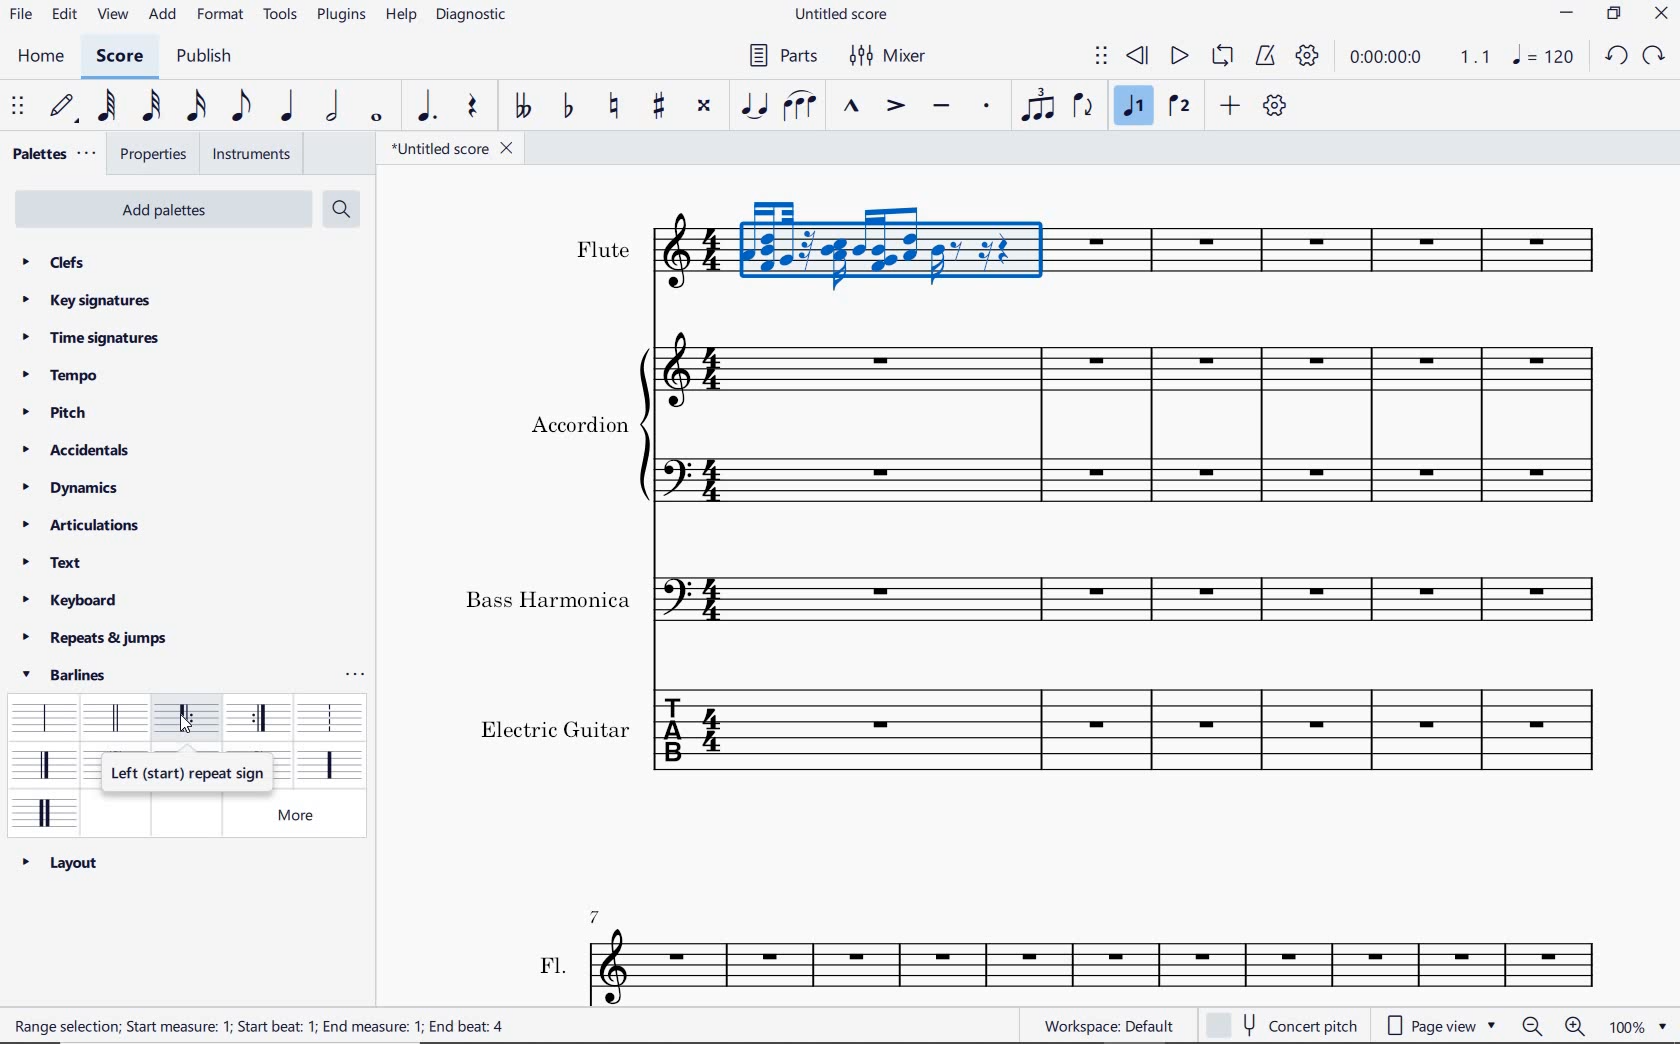 This screenshot has width=1680, height=1044. I want to click on format, so click(220, 18).